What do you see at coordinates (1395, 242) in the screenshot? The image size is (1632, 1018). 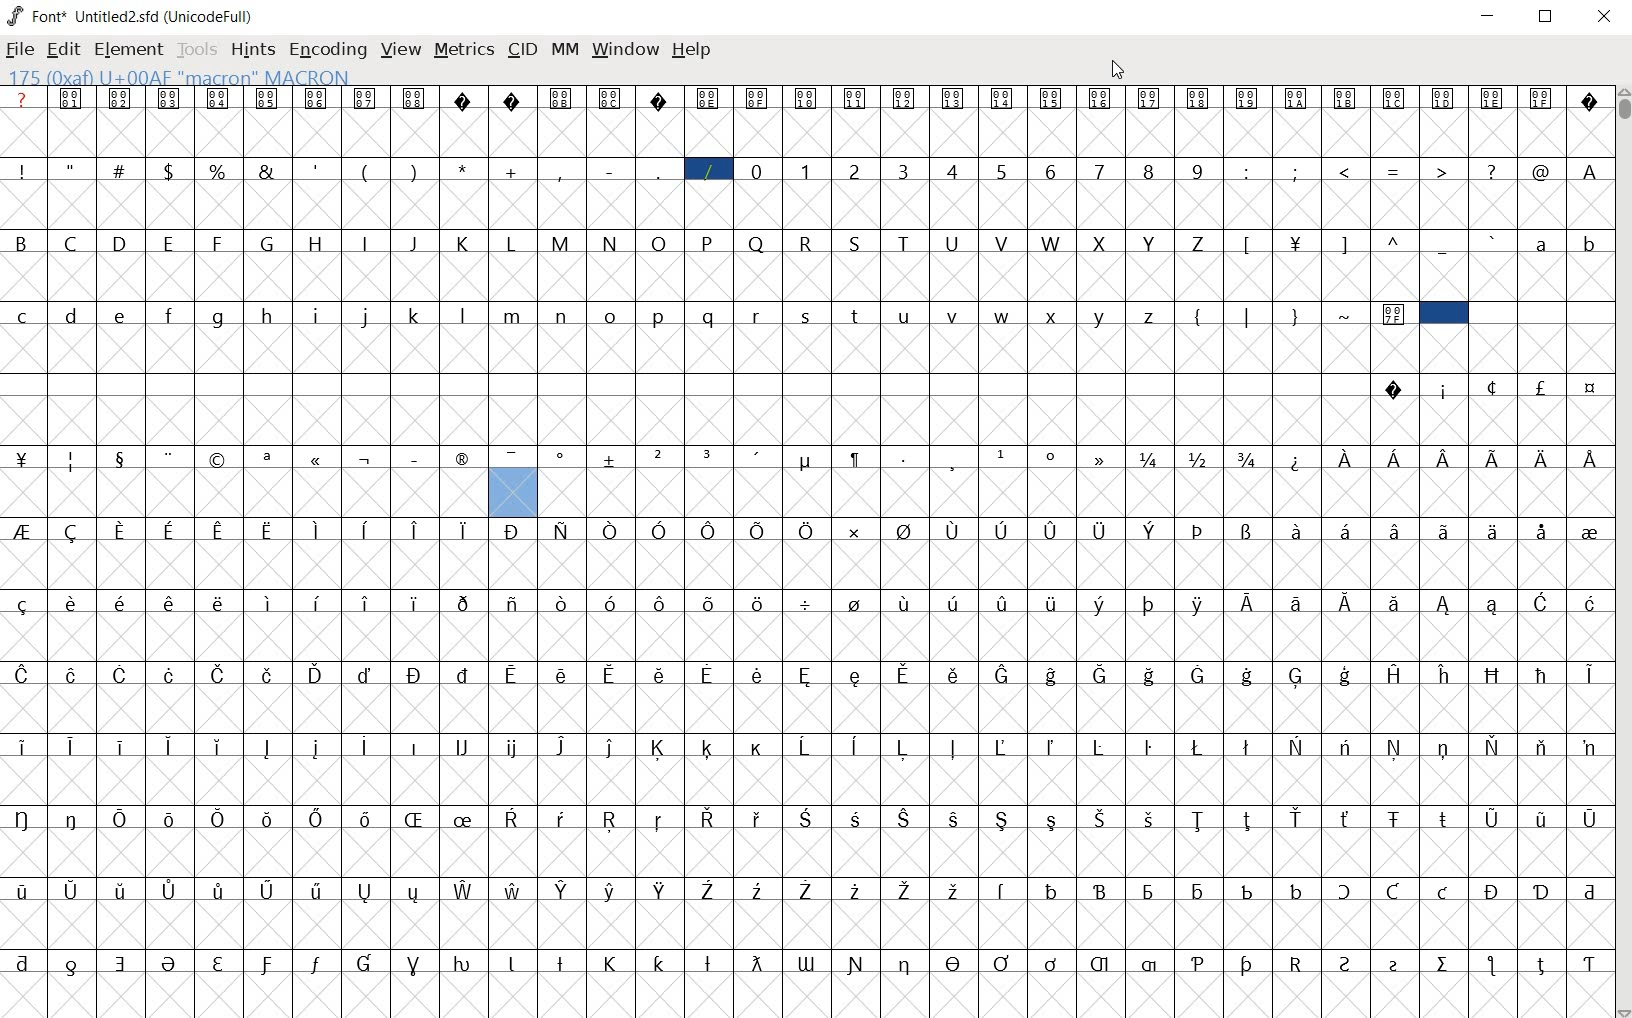 I see `^` at bounding box center [1395, 242].